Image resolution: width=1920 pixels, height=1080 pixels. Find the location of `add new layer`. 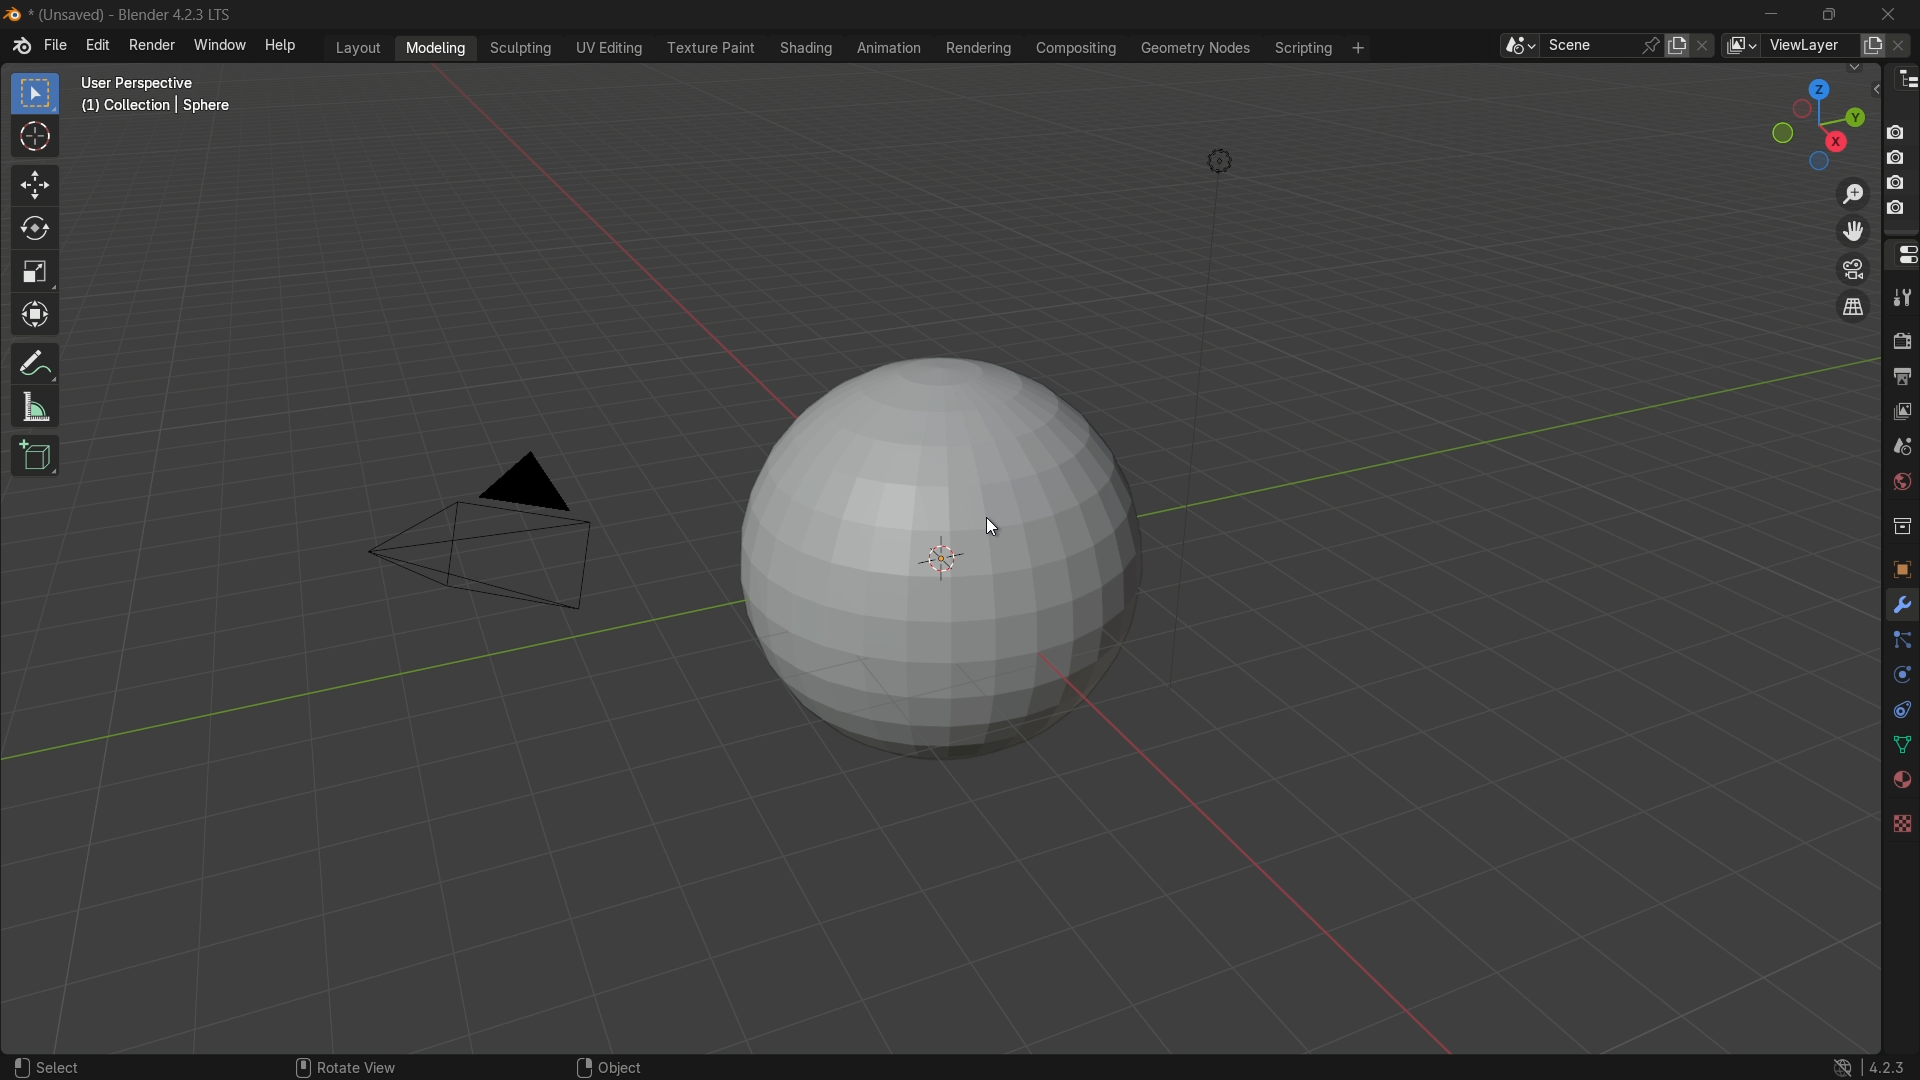

add new layer is located at coordinates (1872, 44).